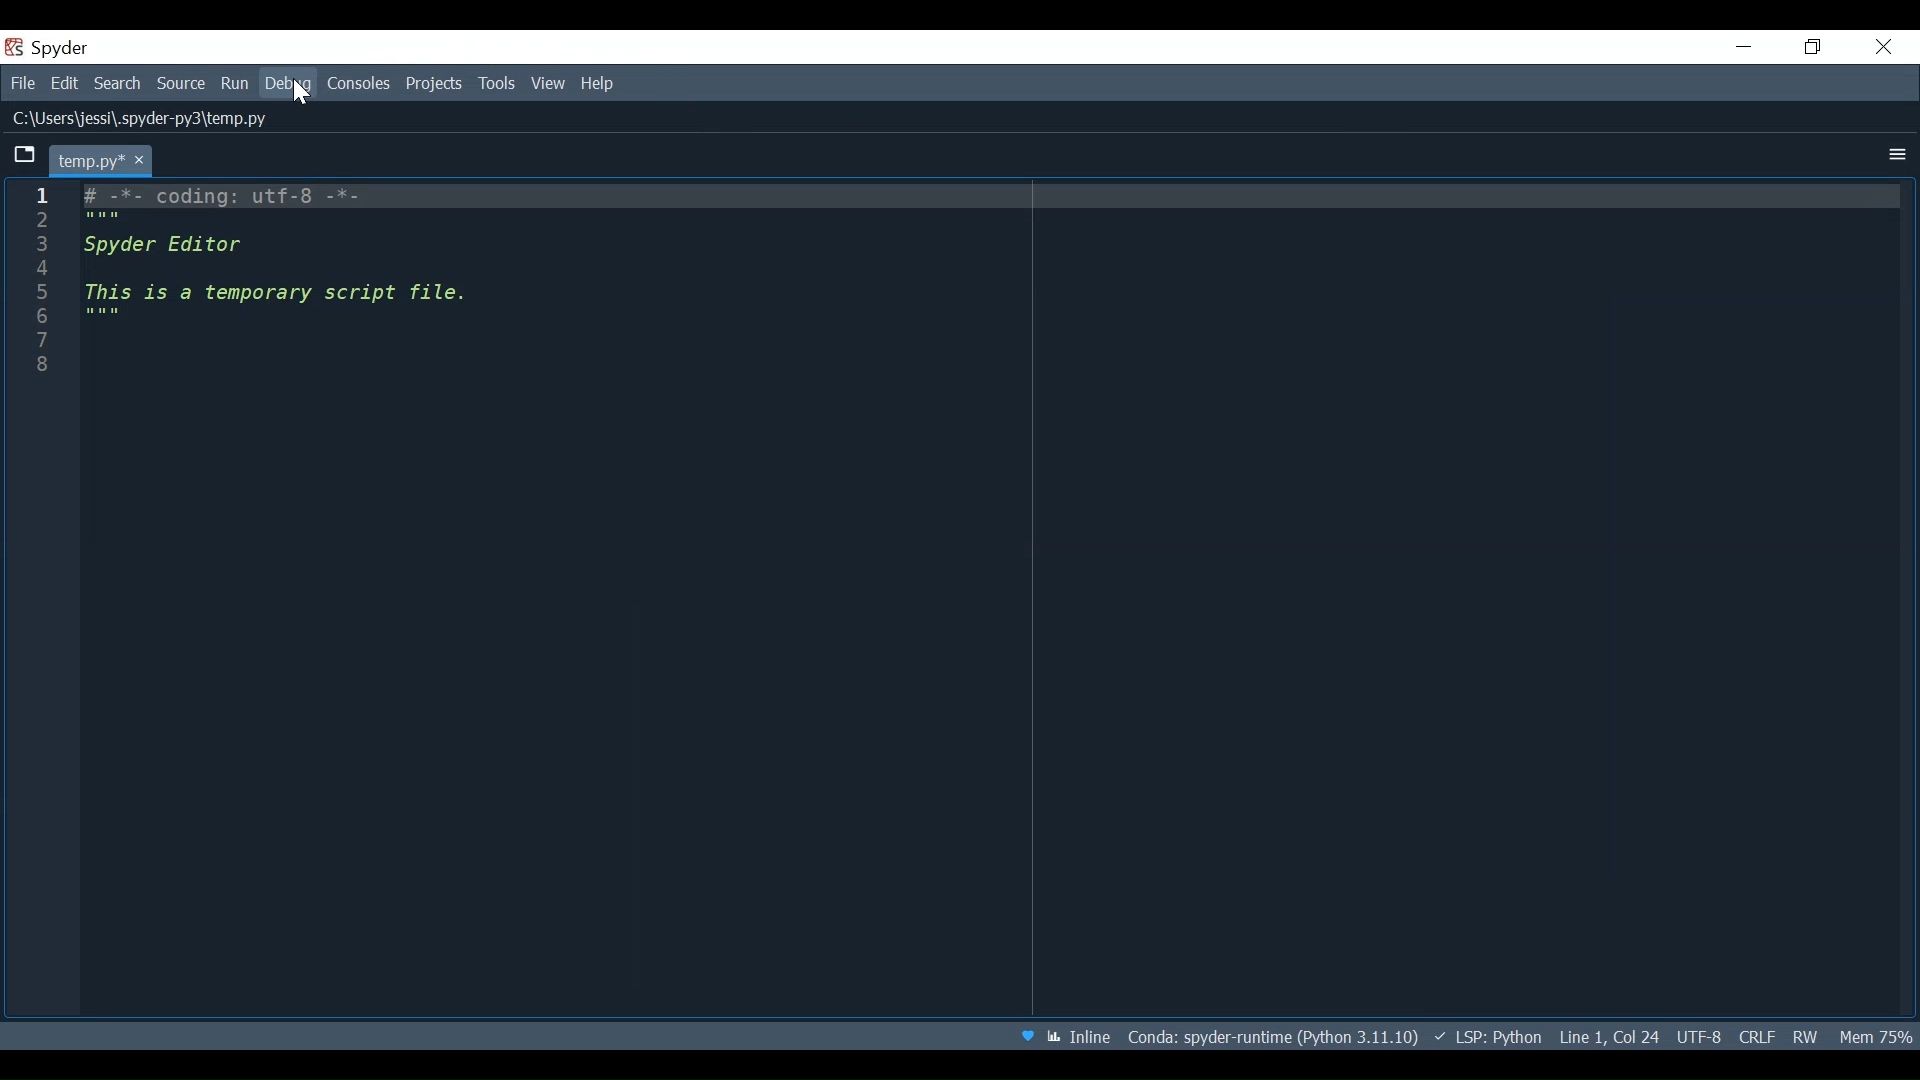 Image resolution: width=1920 pixels, height=1080 pixels. Describe the element at coordinates (1082, 1033) in the screenshot. I see `Toggle between inline and interactive Matplotlib plotting` at that location.